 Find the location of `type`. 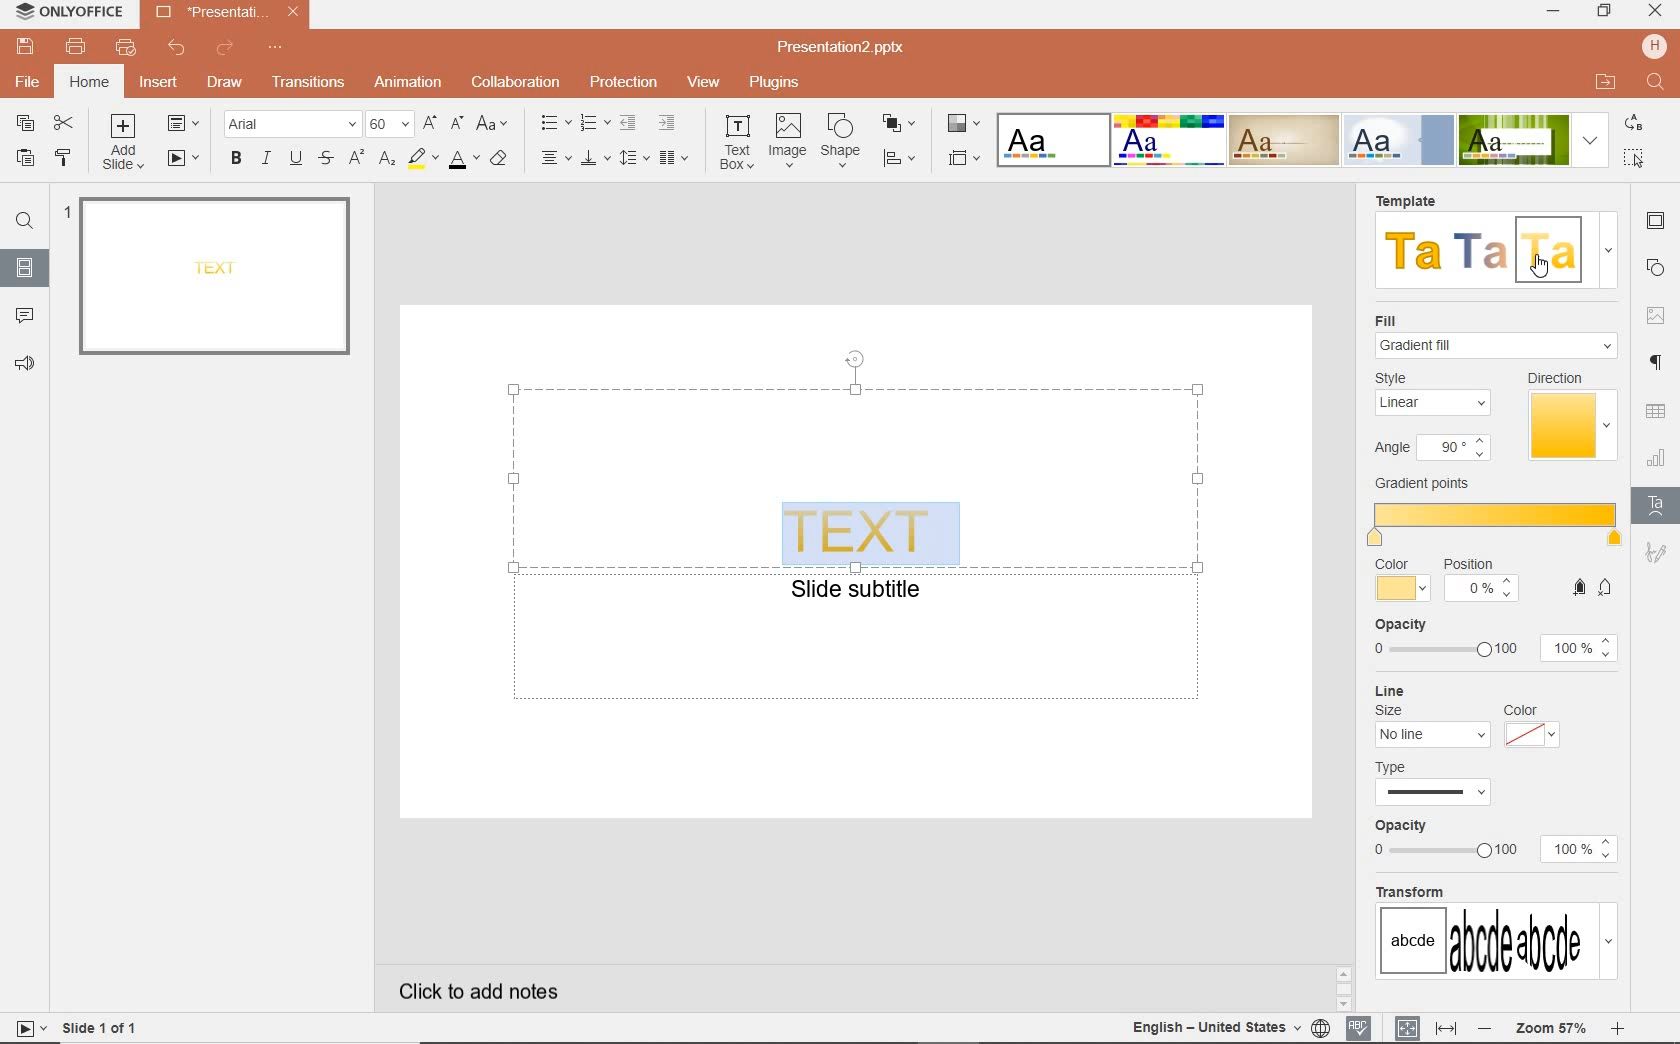

type is located at coordinates (1440, 786).